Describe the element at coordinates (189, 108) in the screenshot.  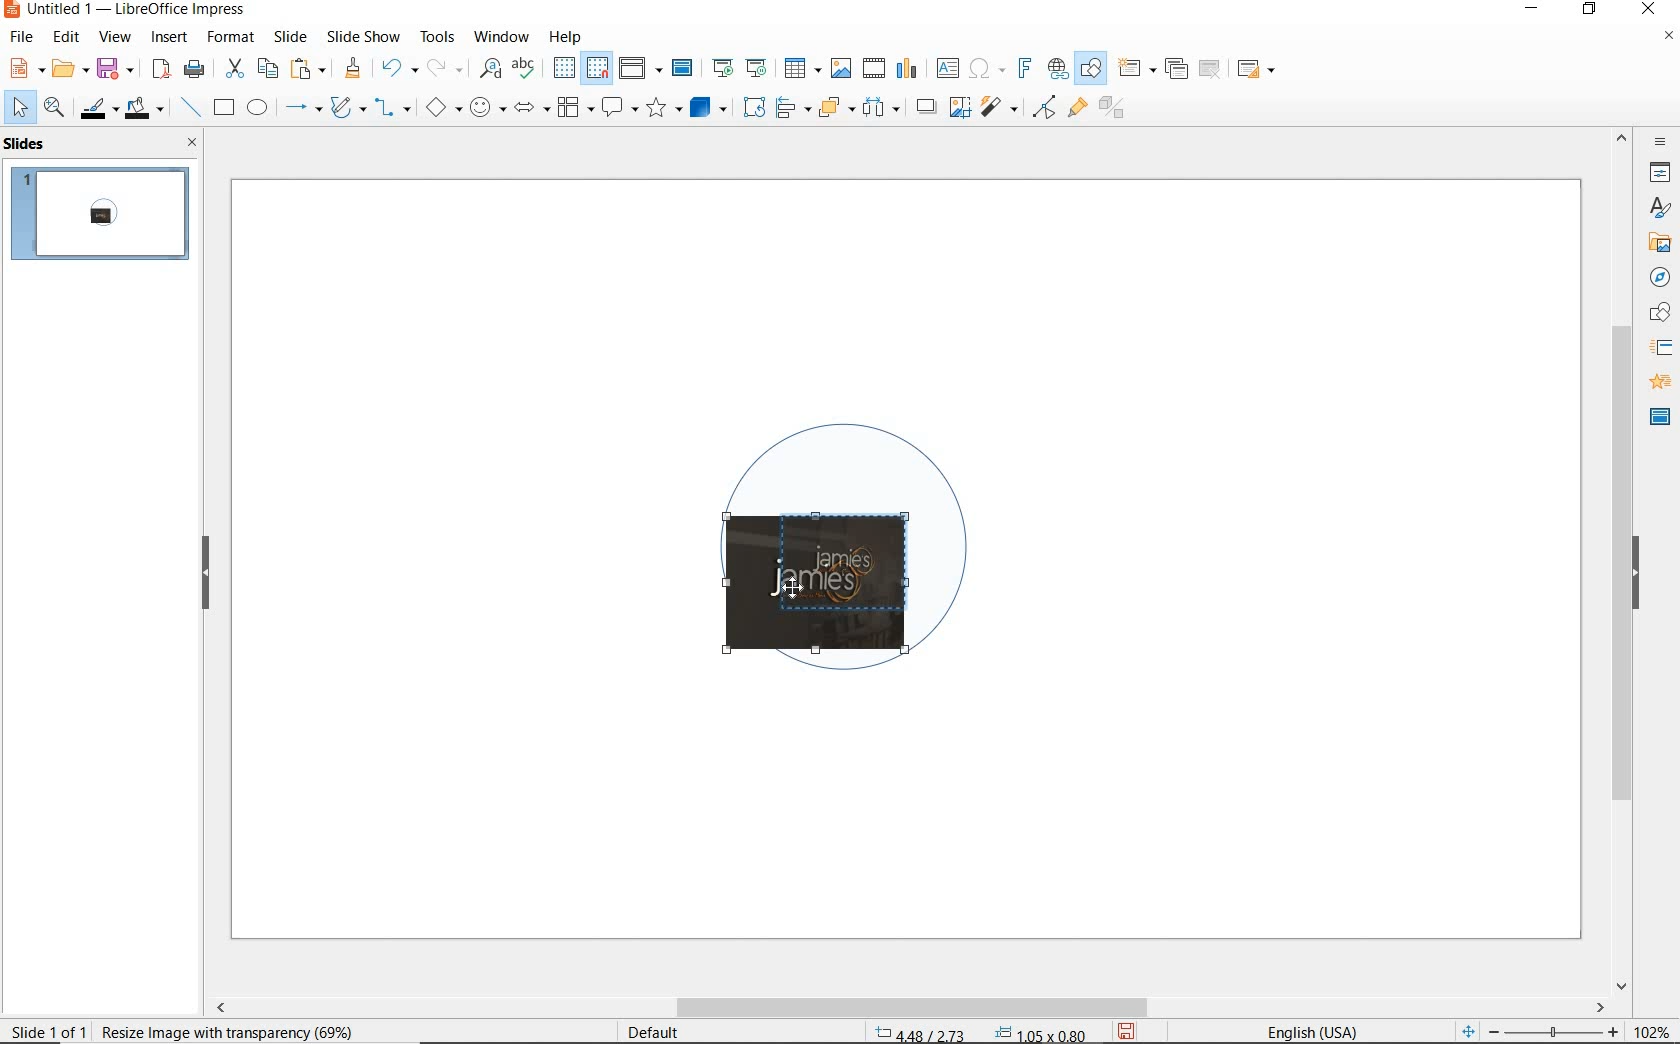
I see `insert line` at that location.